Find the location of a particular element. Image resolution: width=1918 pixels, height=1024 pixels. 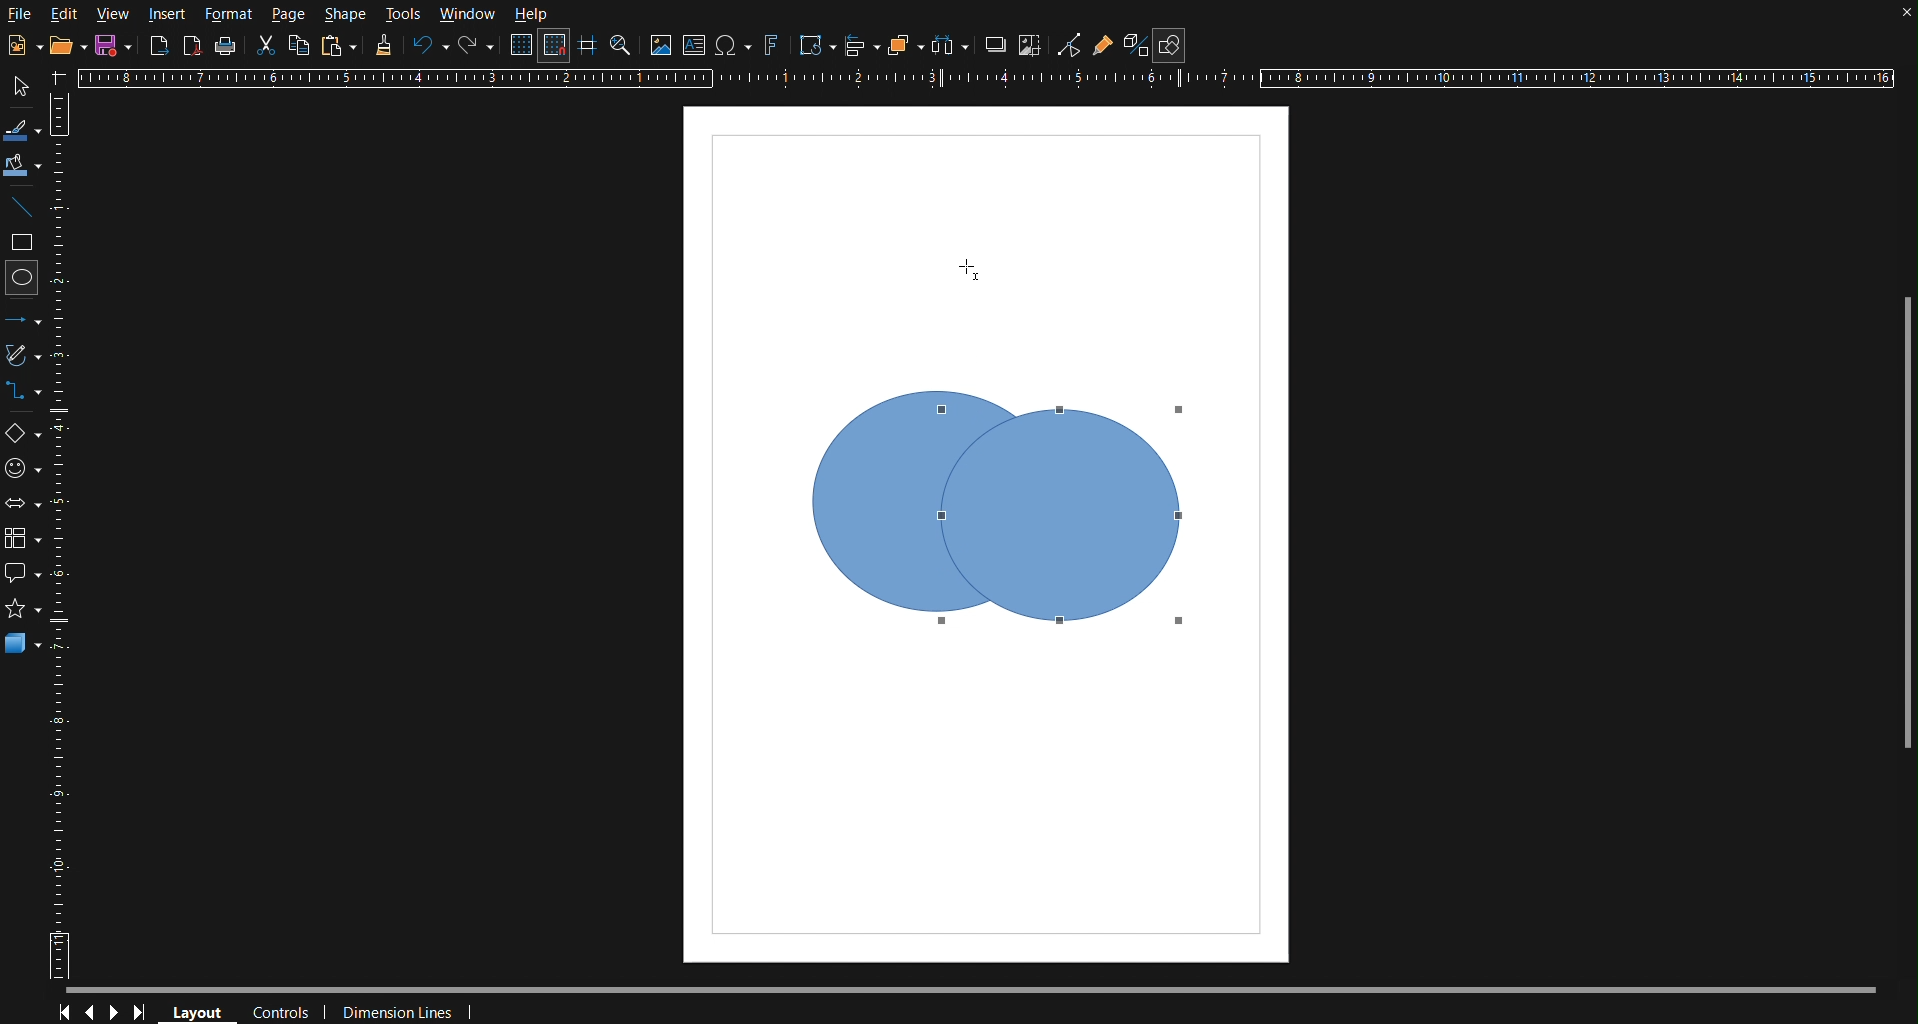

Shape is located at coordinates (345, 15).